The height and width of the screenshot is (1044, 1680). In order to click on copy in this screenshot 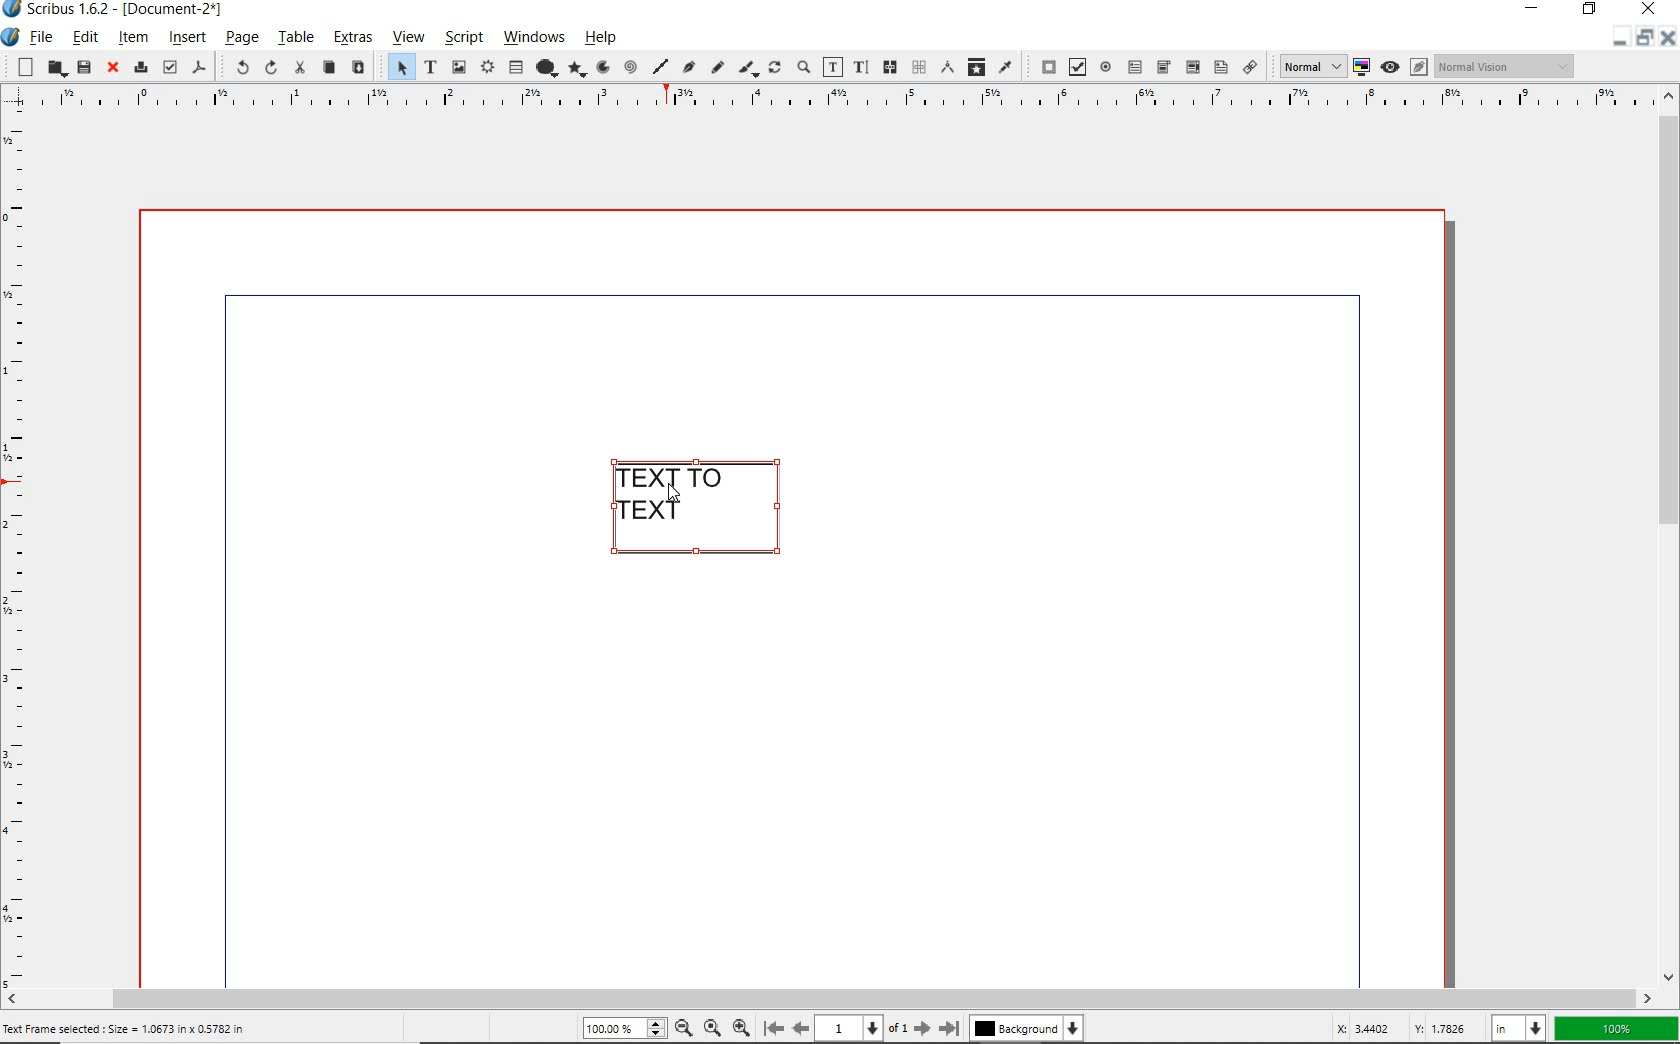, I will do `click(330, 69)`.